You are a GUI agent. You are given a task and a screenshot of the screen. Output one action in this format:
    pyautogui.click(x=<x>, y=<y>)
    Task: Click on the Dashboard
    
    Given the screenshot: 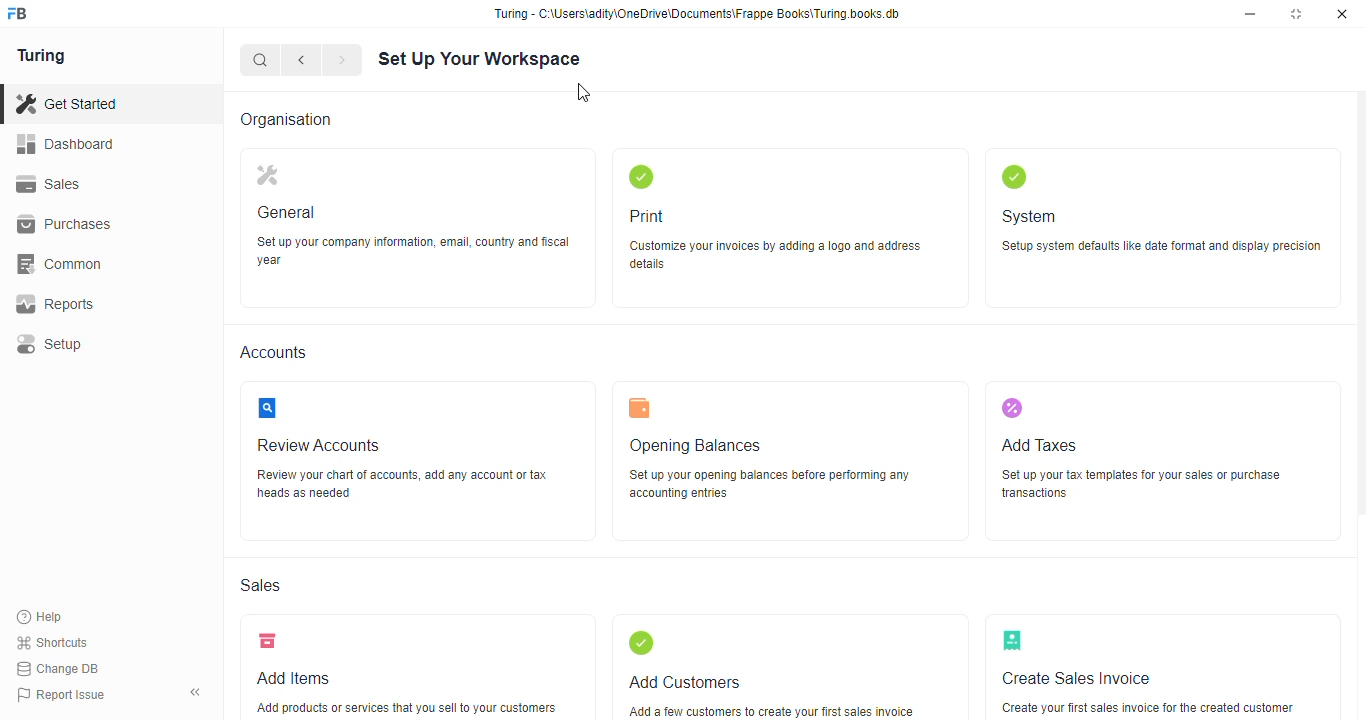 What is the action you would take?
    pyautogui.click(x=104, y=144)
    